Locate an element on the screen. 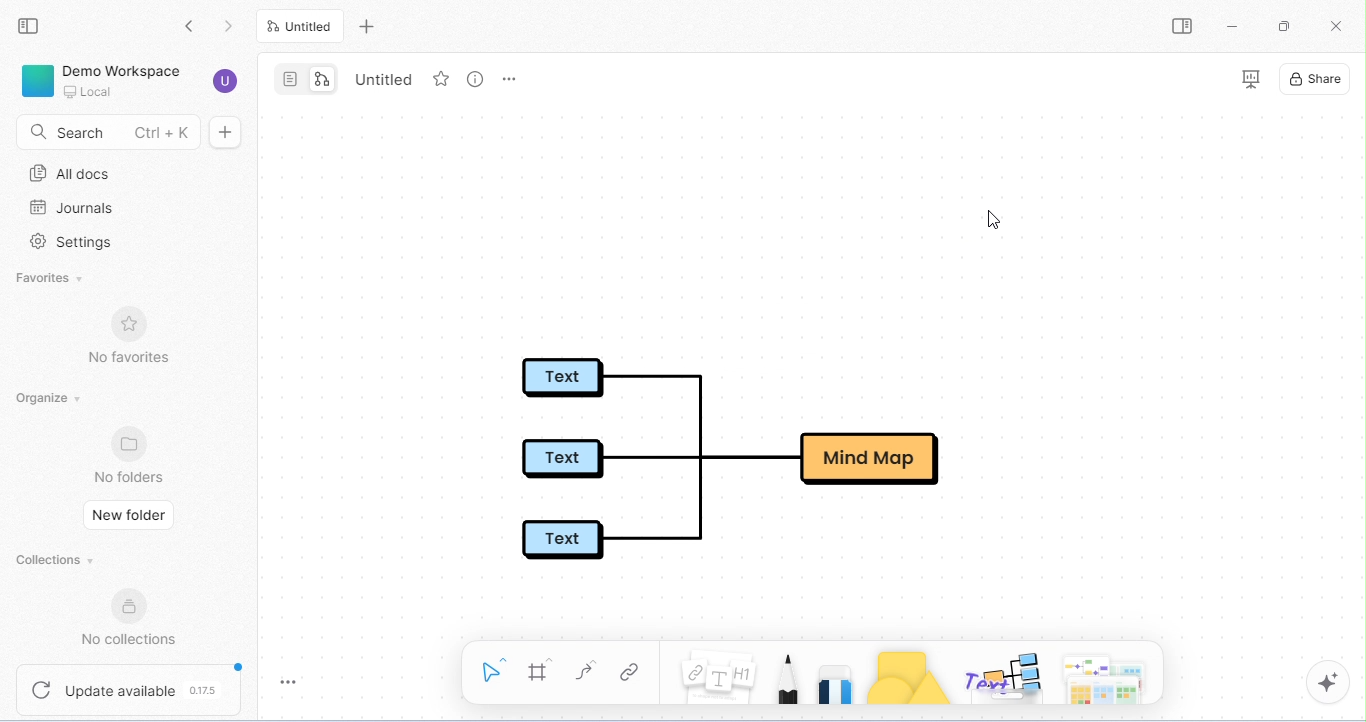 This screenshot has height=722, width=1366. note is located at coordinates (716, 672).